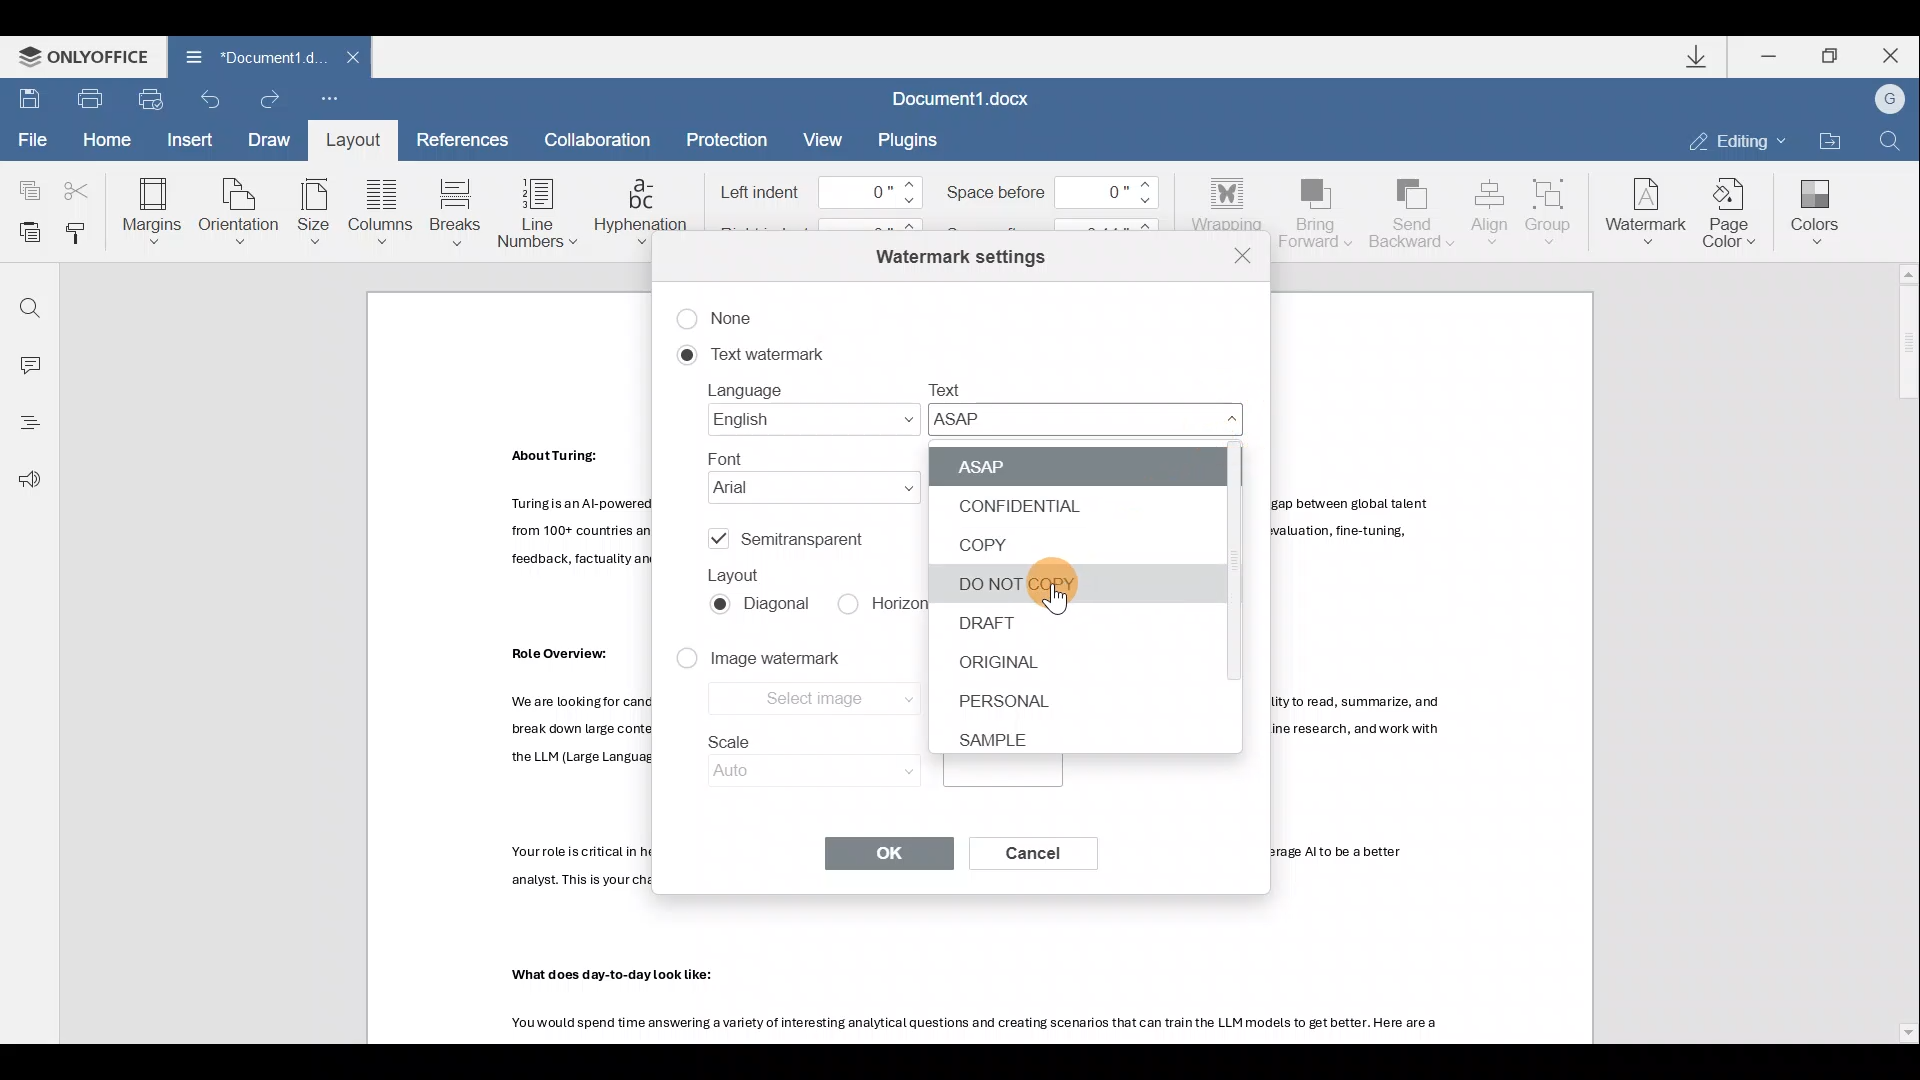 Image resolution: width=1920 pixels, height=1080 pixels. I want to click on Scroll bar, so click(1900, 651).